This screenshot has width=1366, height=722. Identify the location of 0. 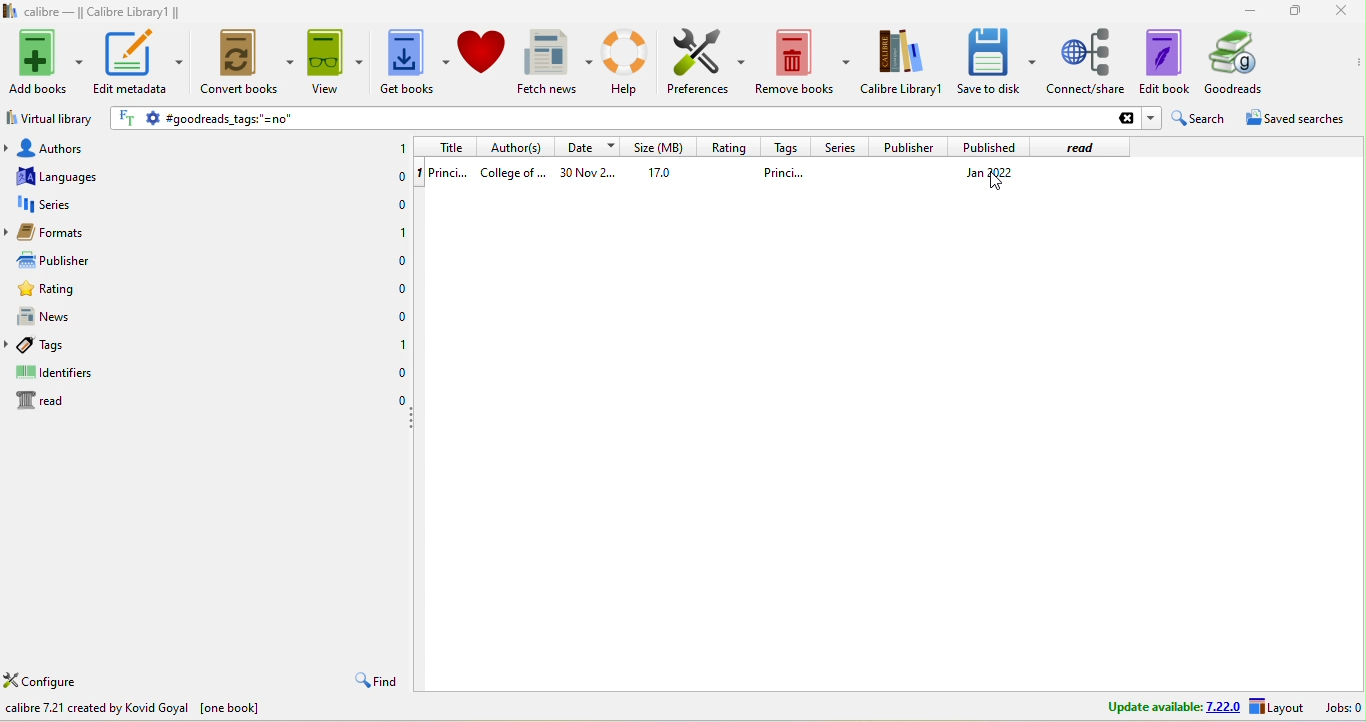
(397, 179).